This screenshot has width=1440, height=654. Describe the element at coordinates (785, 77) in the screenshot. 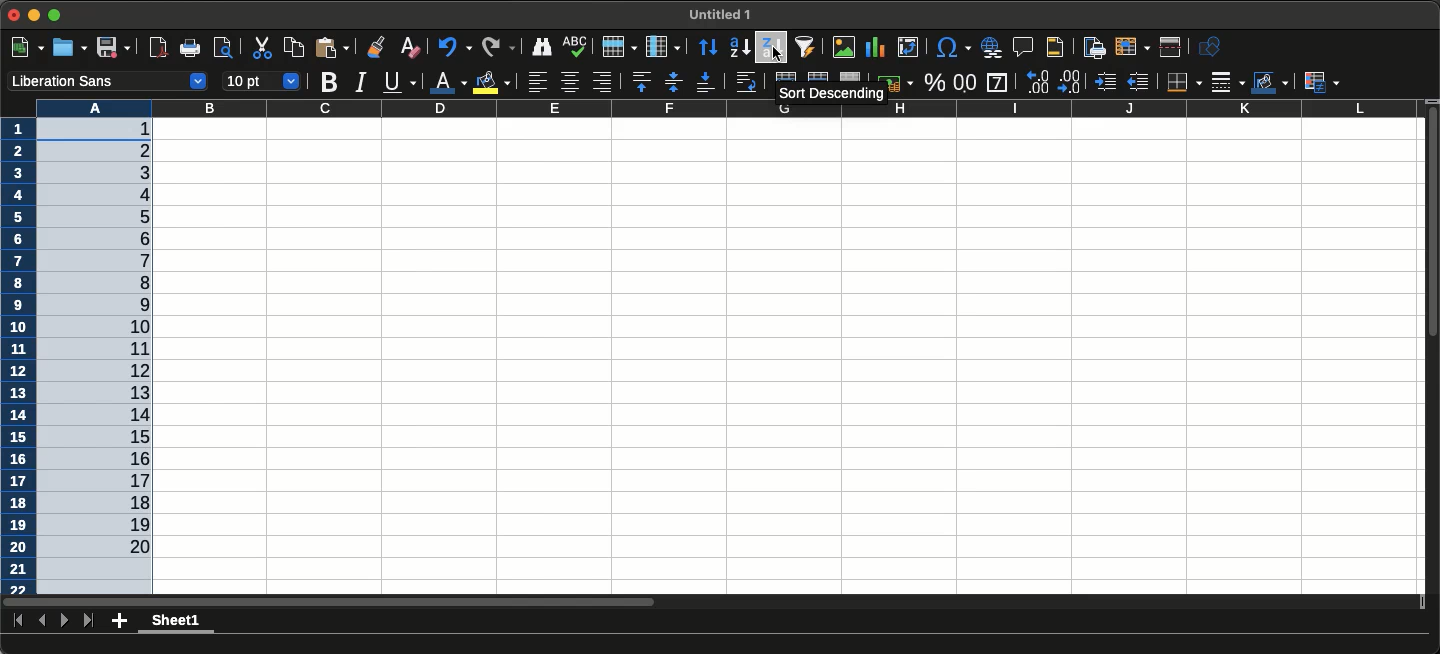

I see `Merge and center` at that location.